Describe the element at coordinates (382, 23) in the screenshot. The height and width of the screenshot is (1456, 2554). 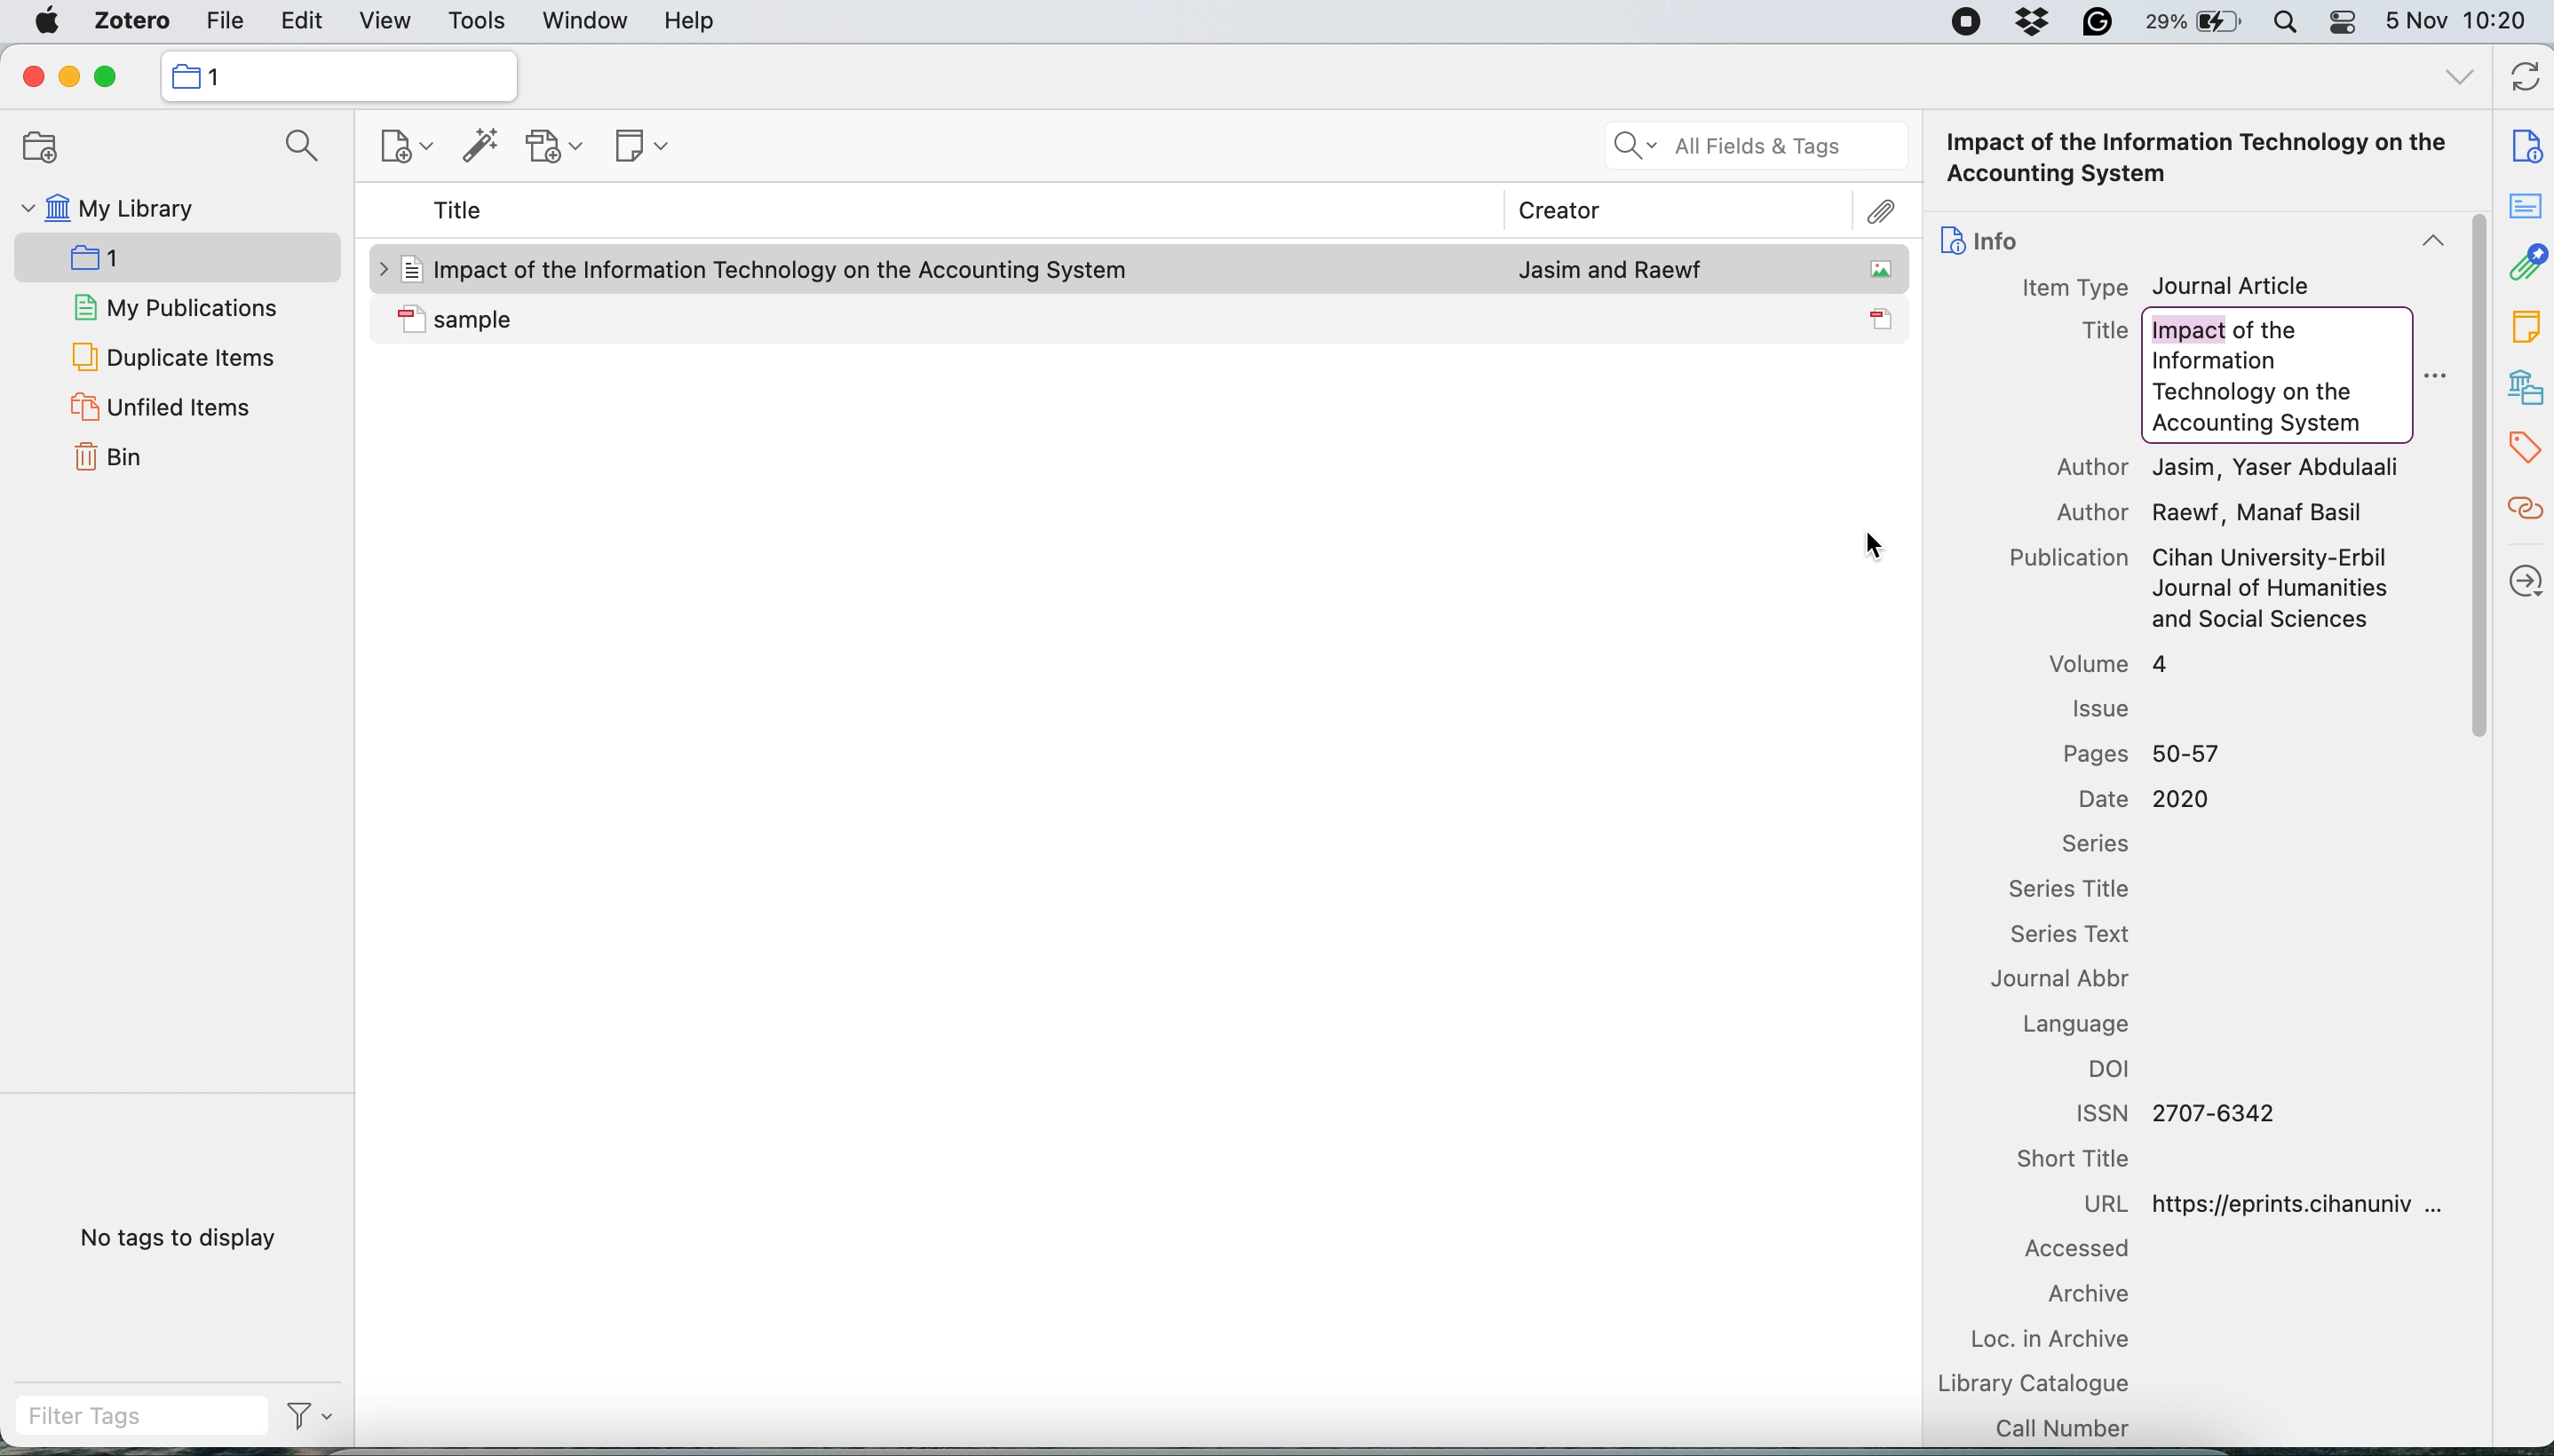
I see `view` at that location.